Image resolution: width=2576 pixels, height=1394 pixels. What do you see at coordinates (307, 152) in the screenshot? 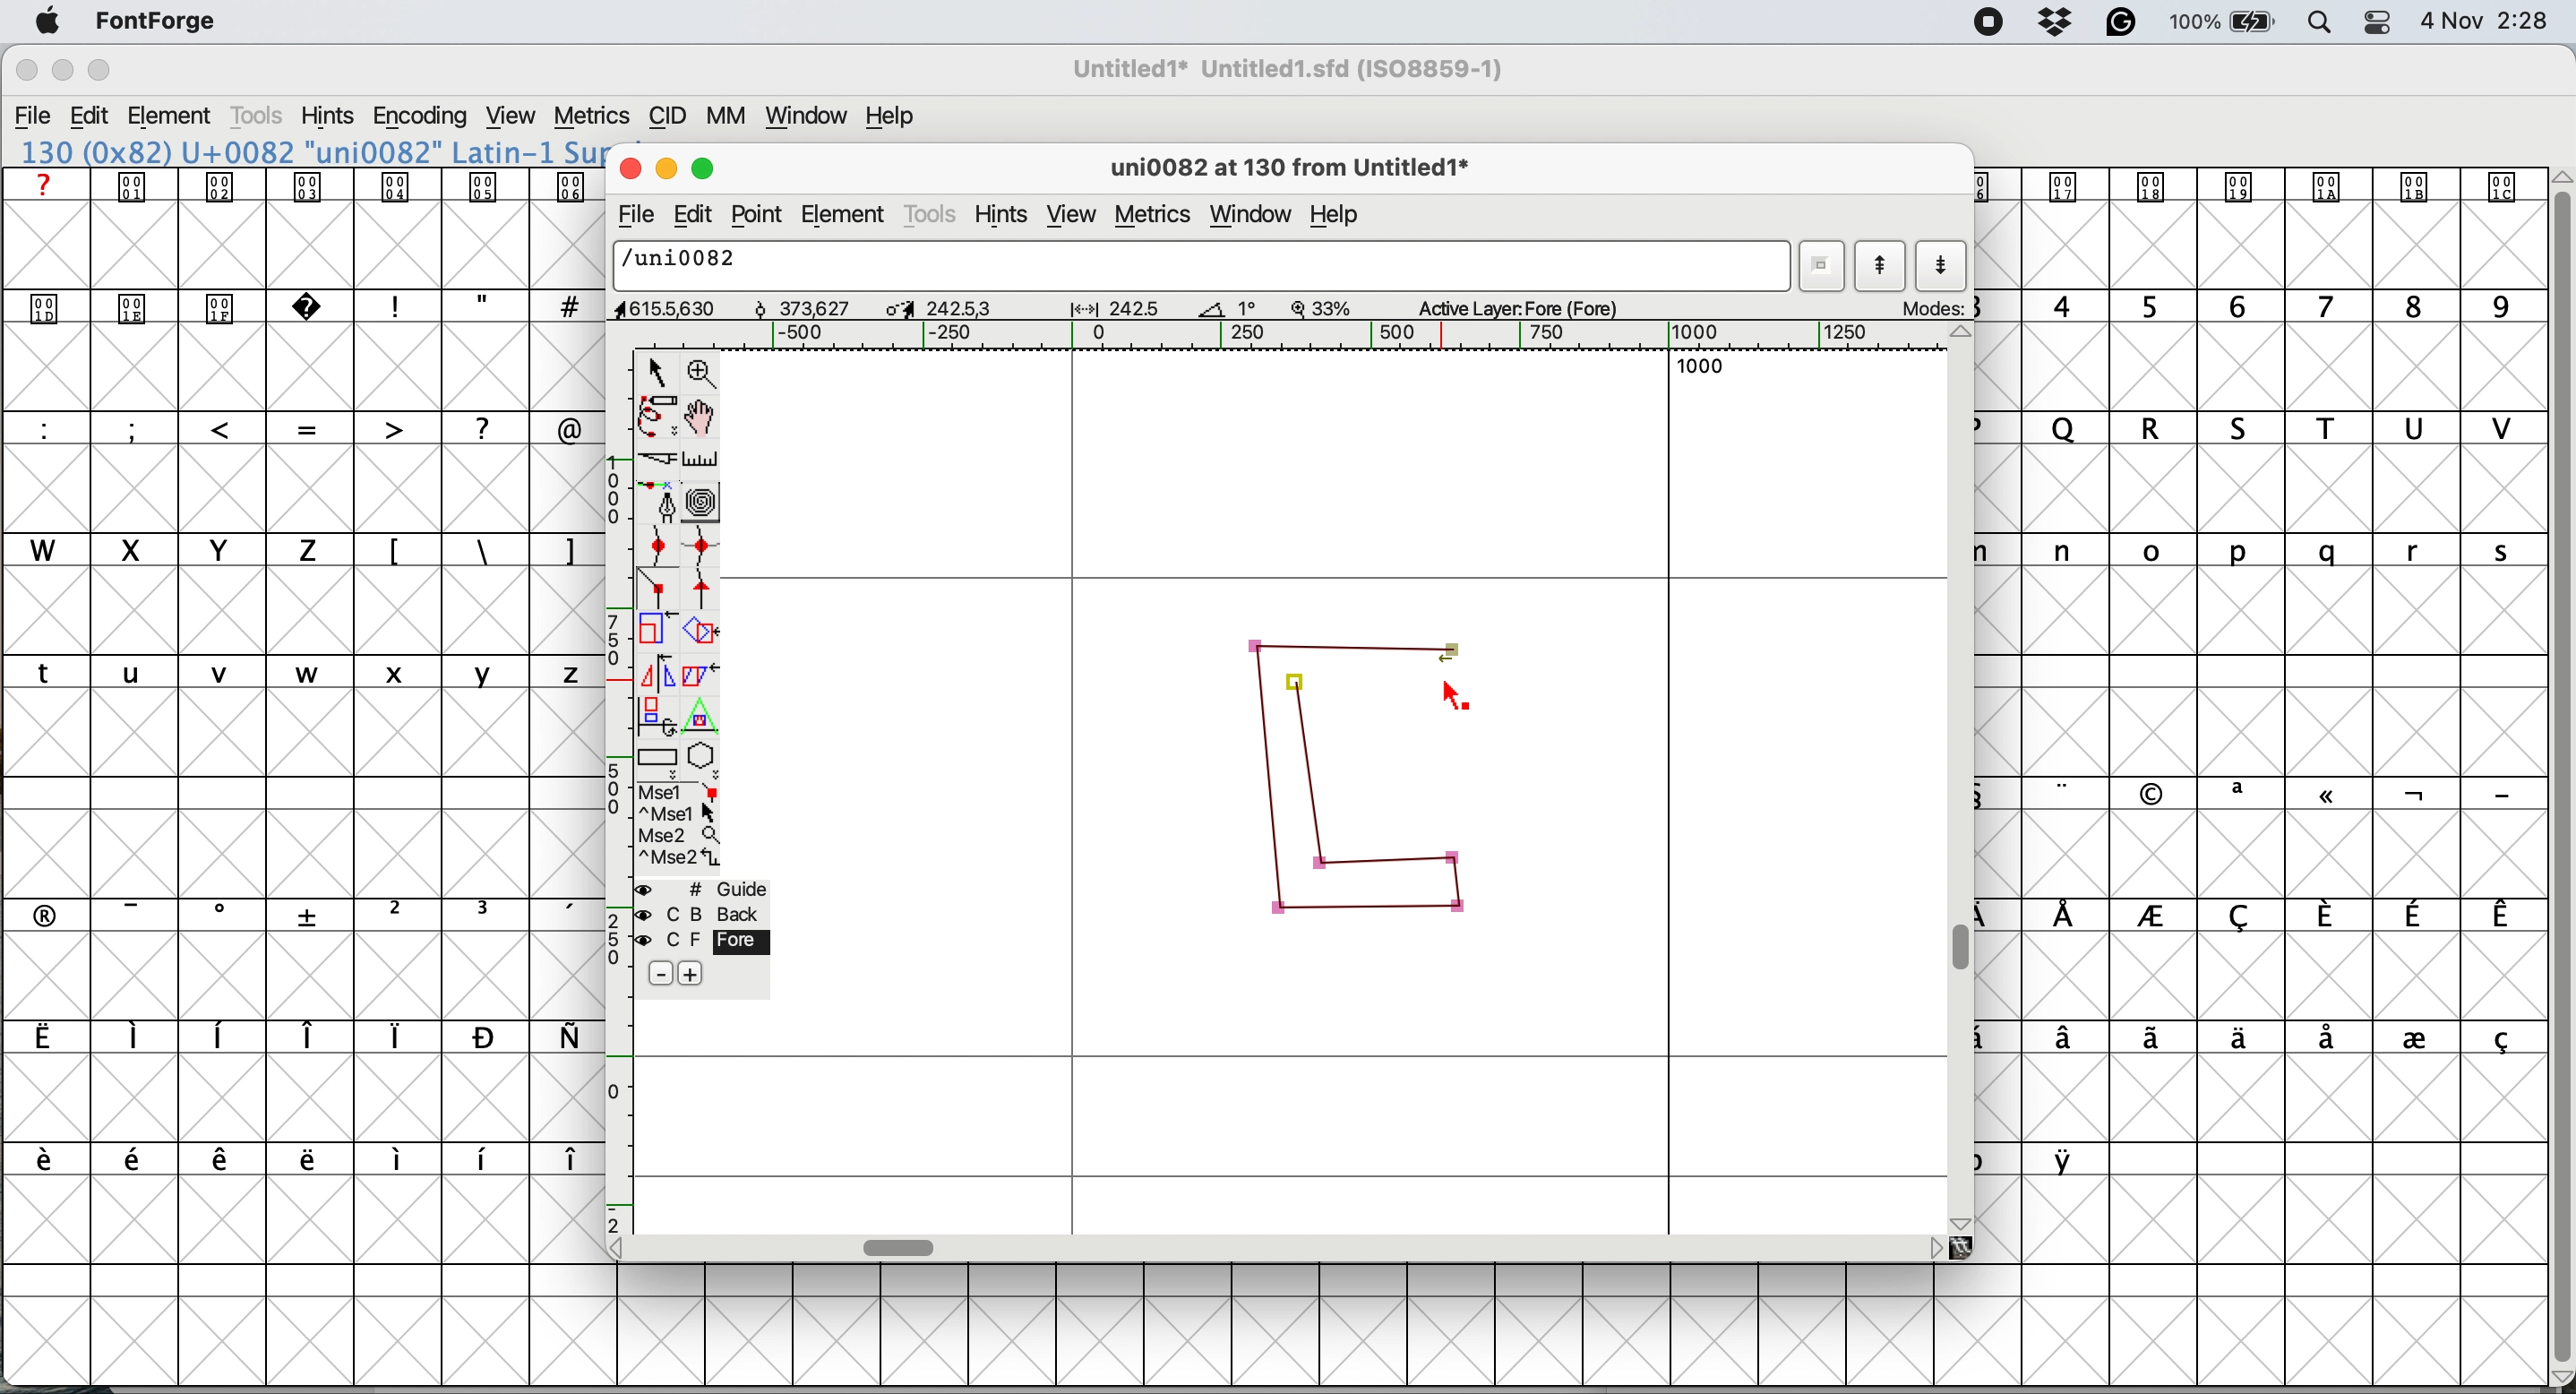
I see `font name` at bounding box center [307, 152].